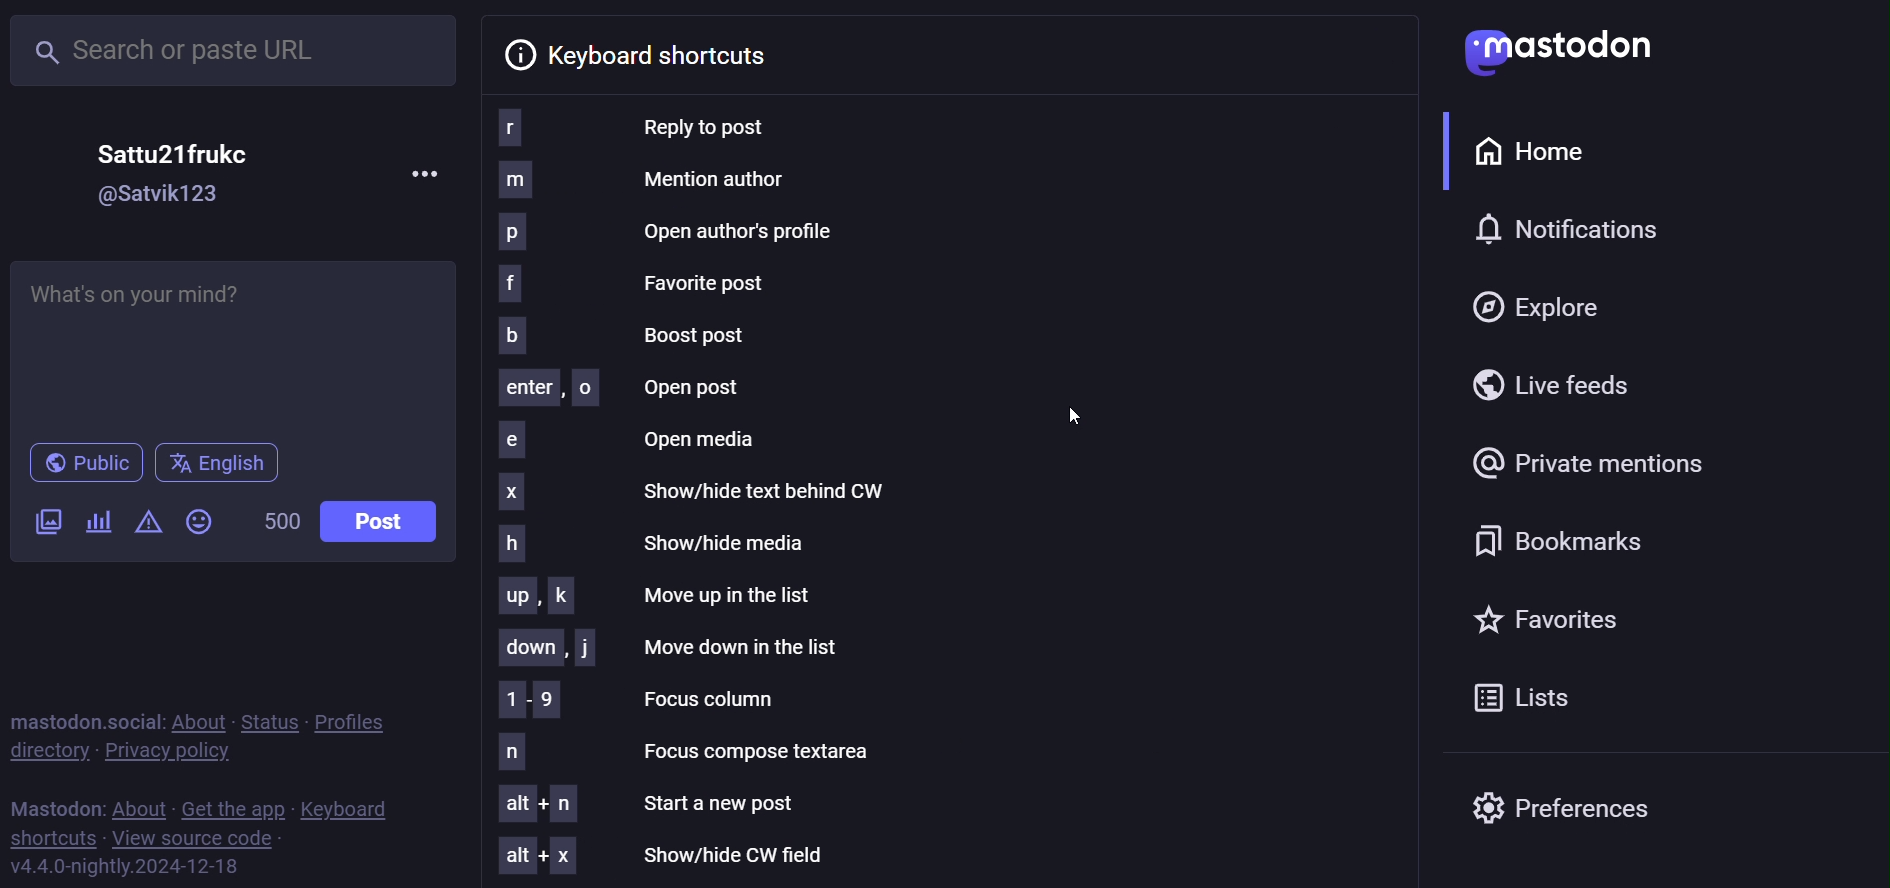  I want to click on notification, so click(1577, 228).